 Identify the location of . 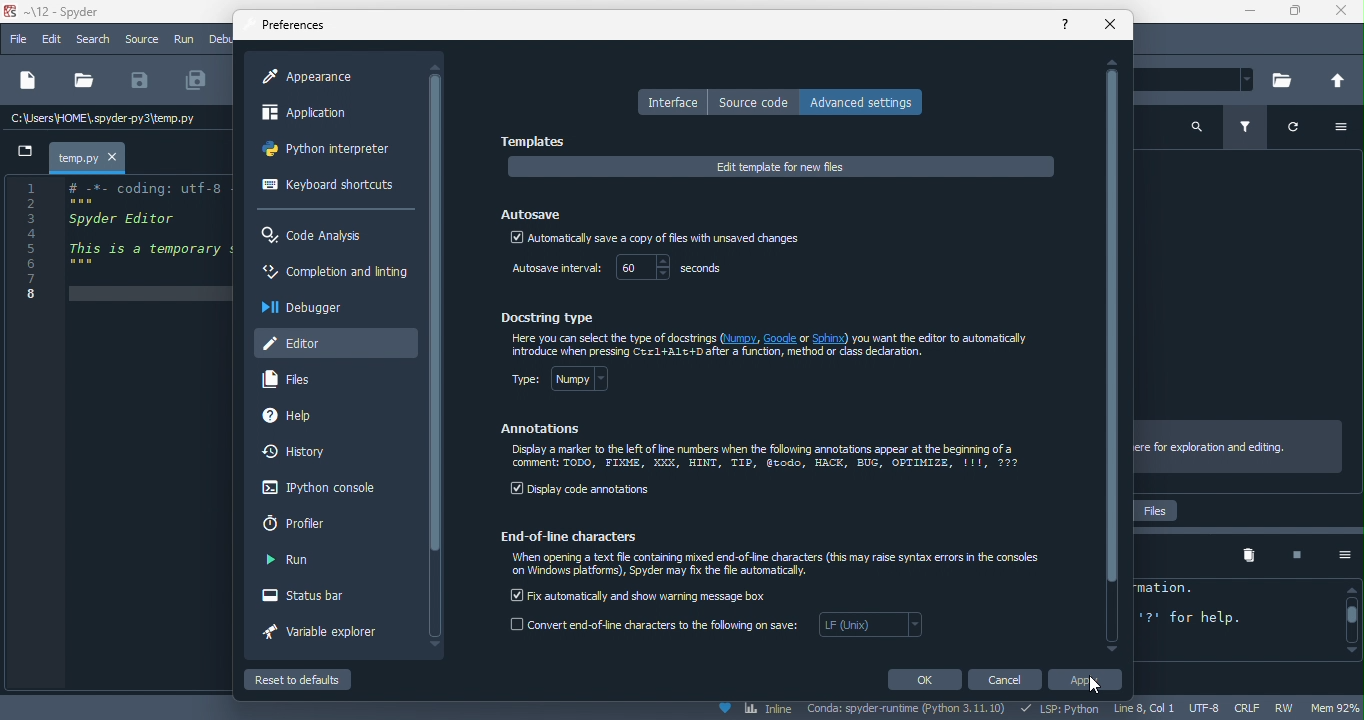
(1340, 80).